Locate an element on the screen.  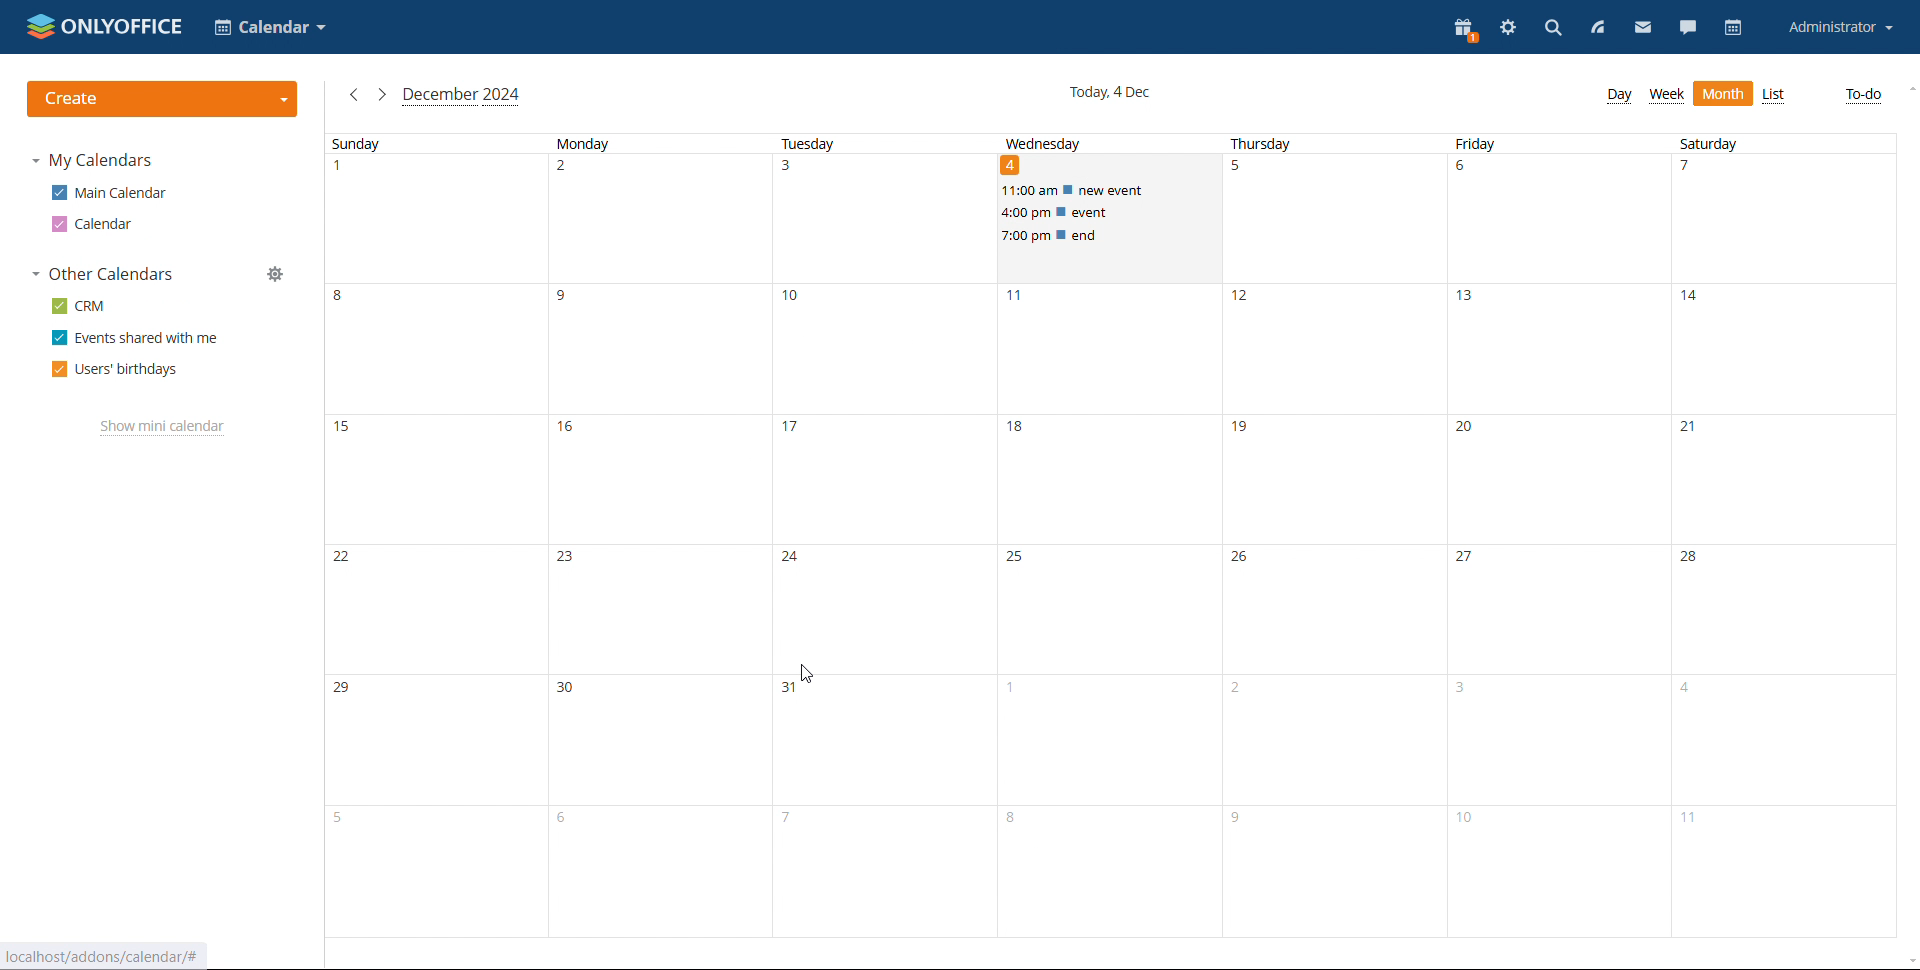
friday is located at coordinates (1562, 536).